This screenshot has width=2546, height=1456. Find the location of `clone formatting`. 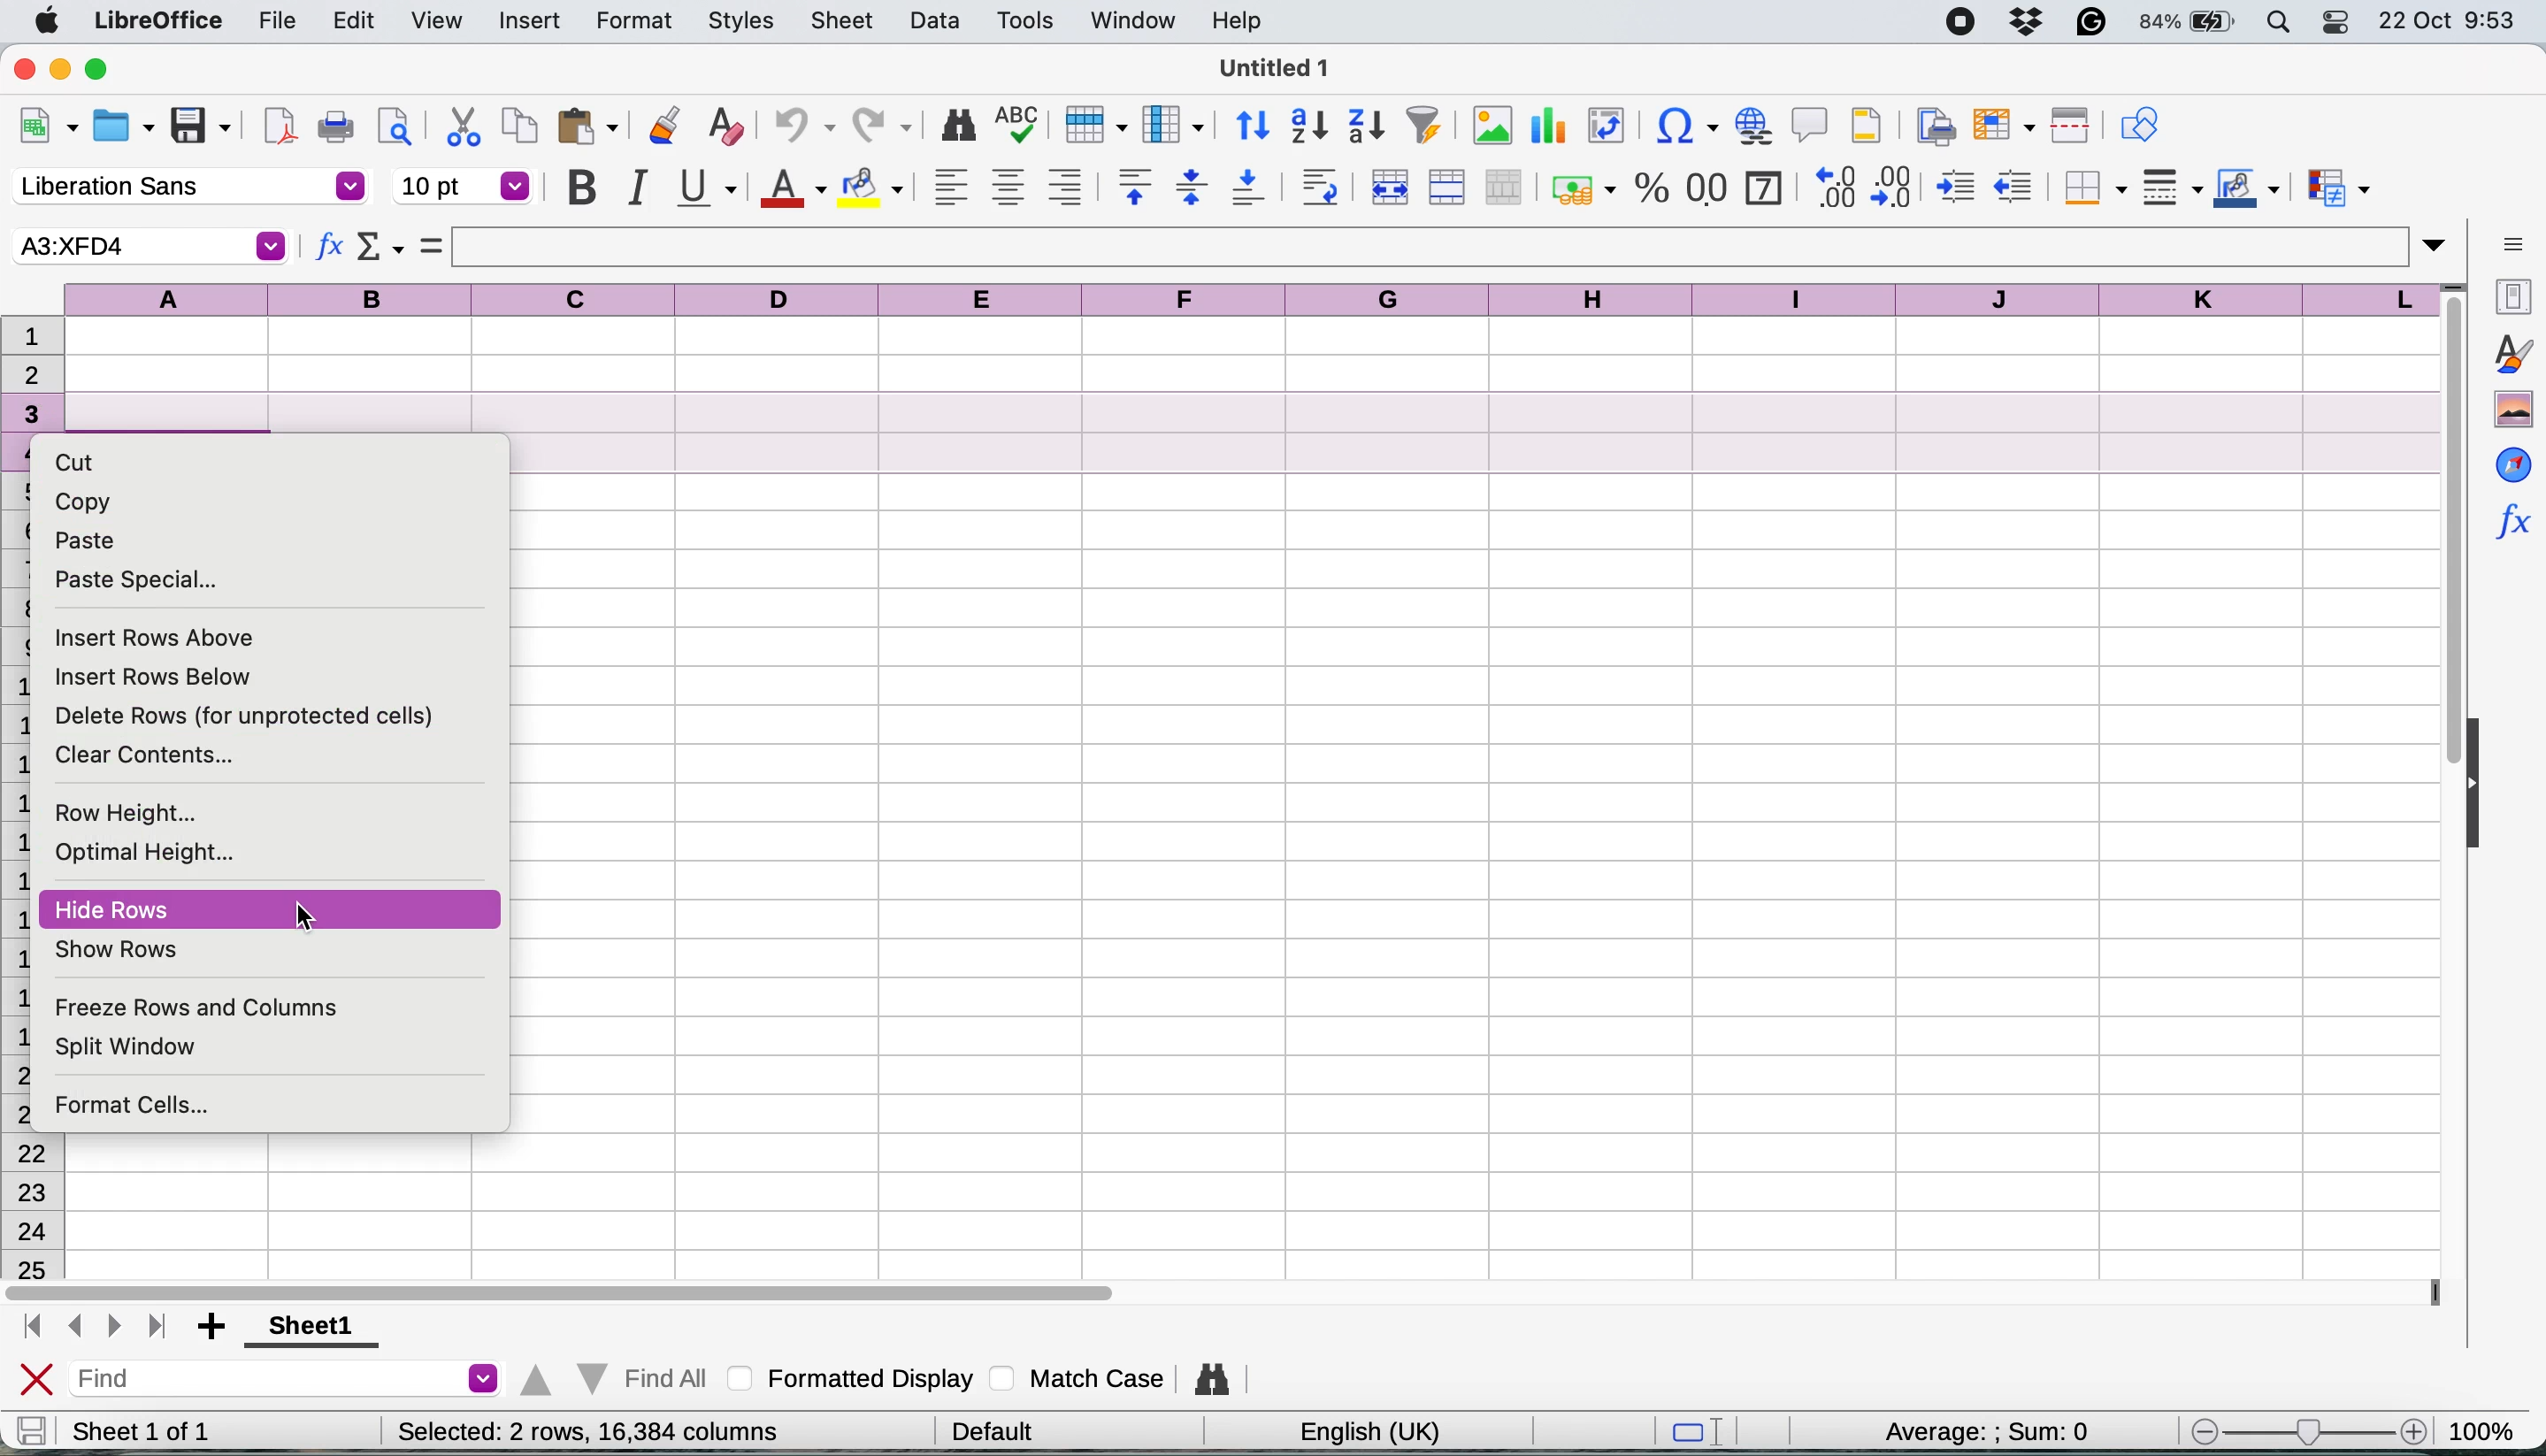

clone formatting is located at coordinates (661, 128).